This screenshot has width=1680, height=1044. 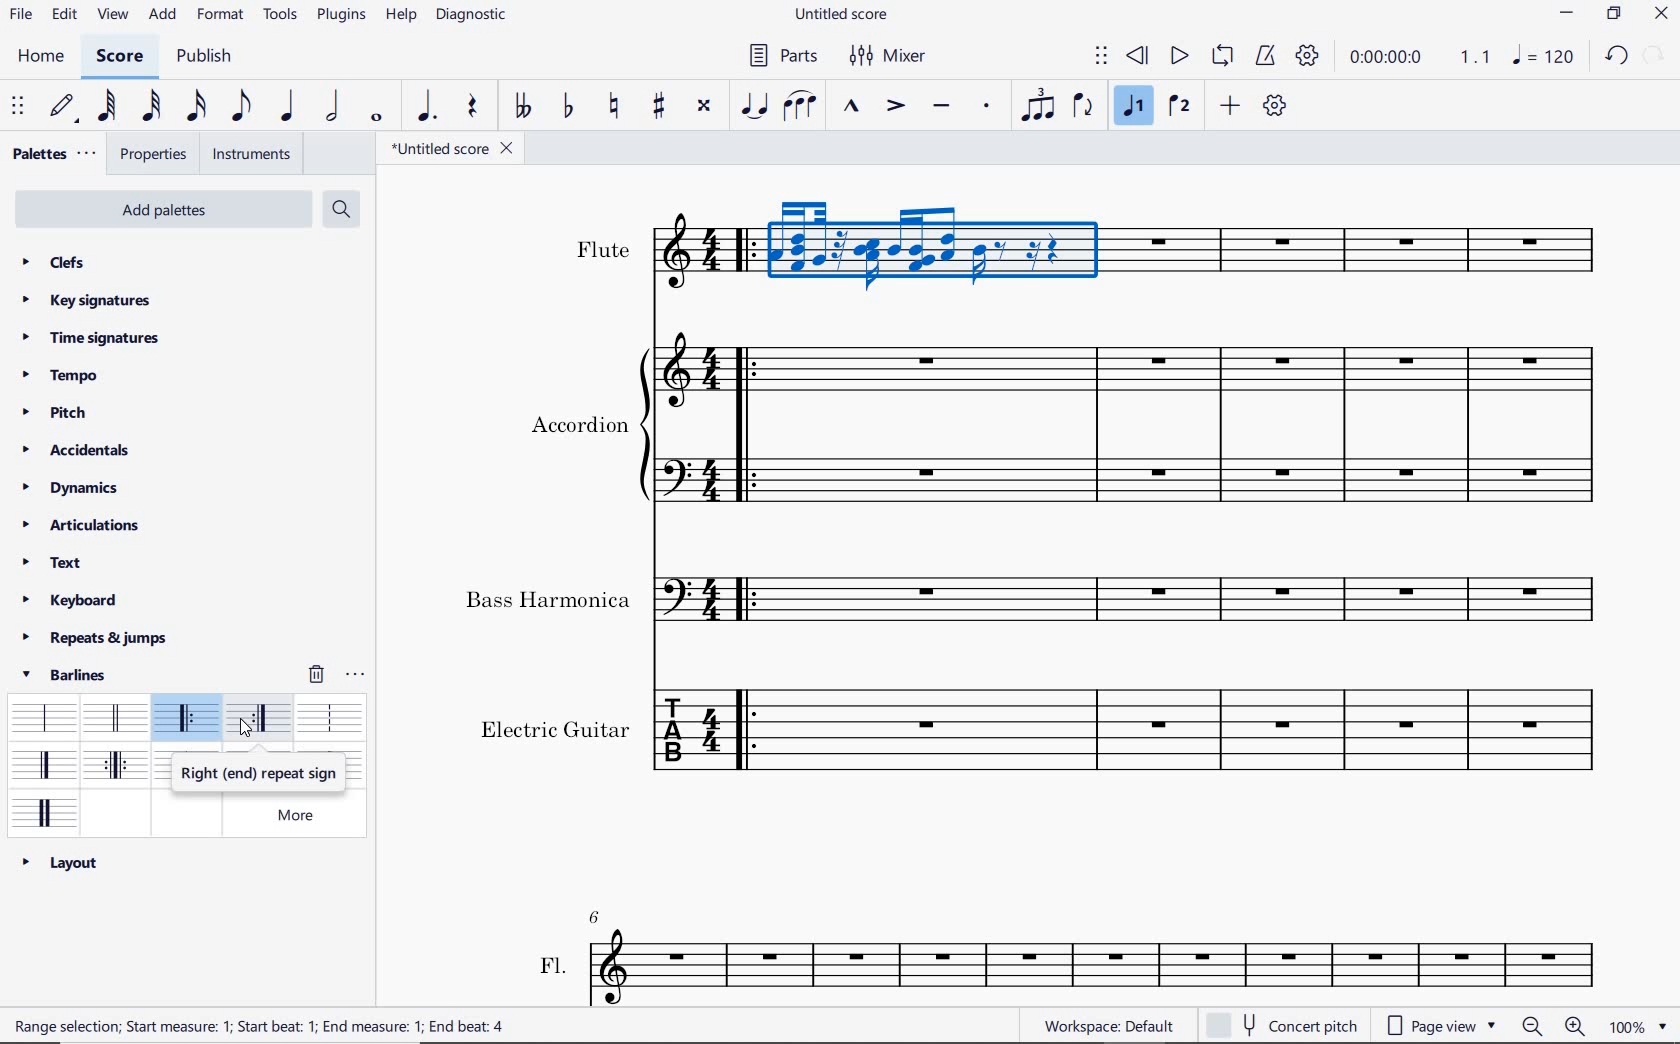 What do you see at coordinates (261, 720) in the screenshot?
I see `right (end) repeat sign` at bounding box center [261, 720].